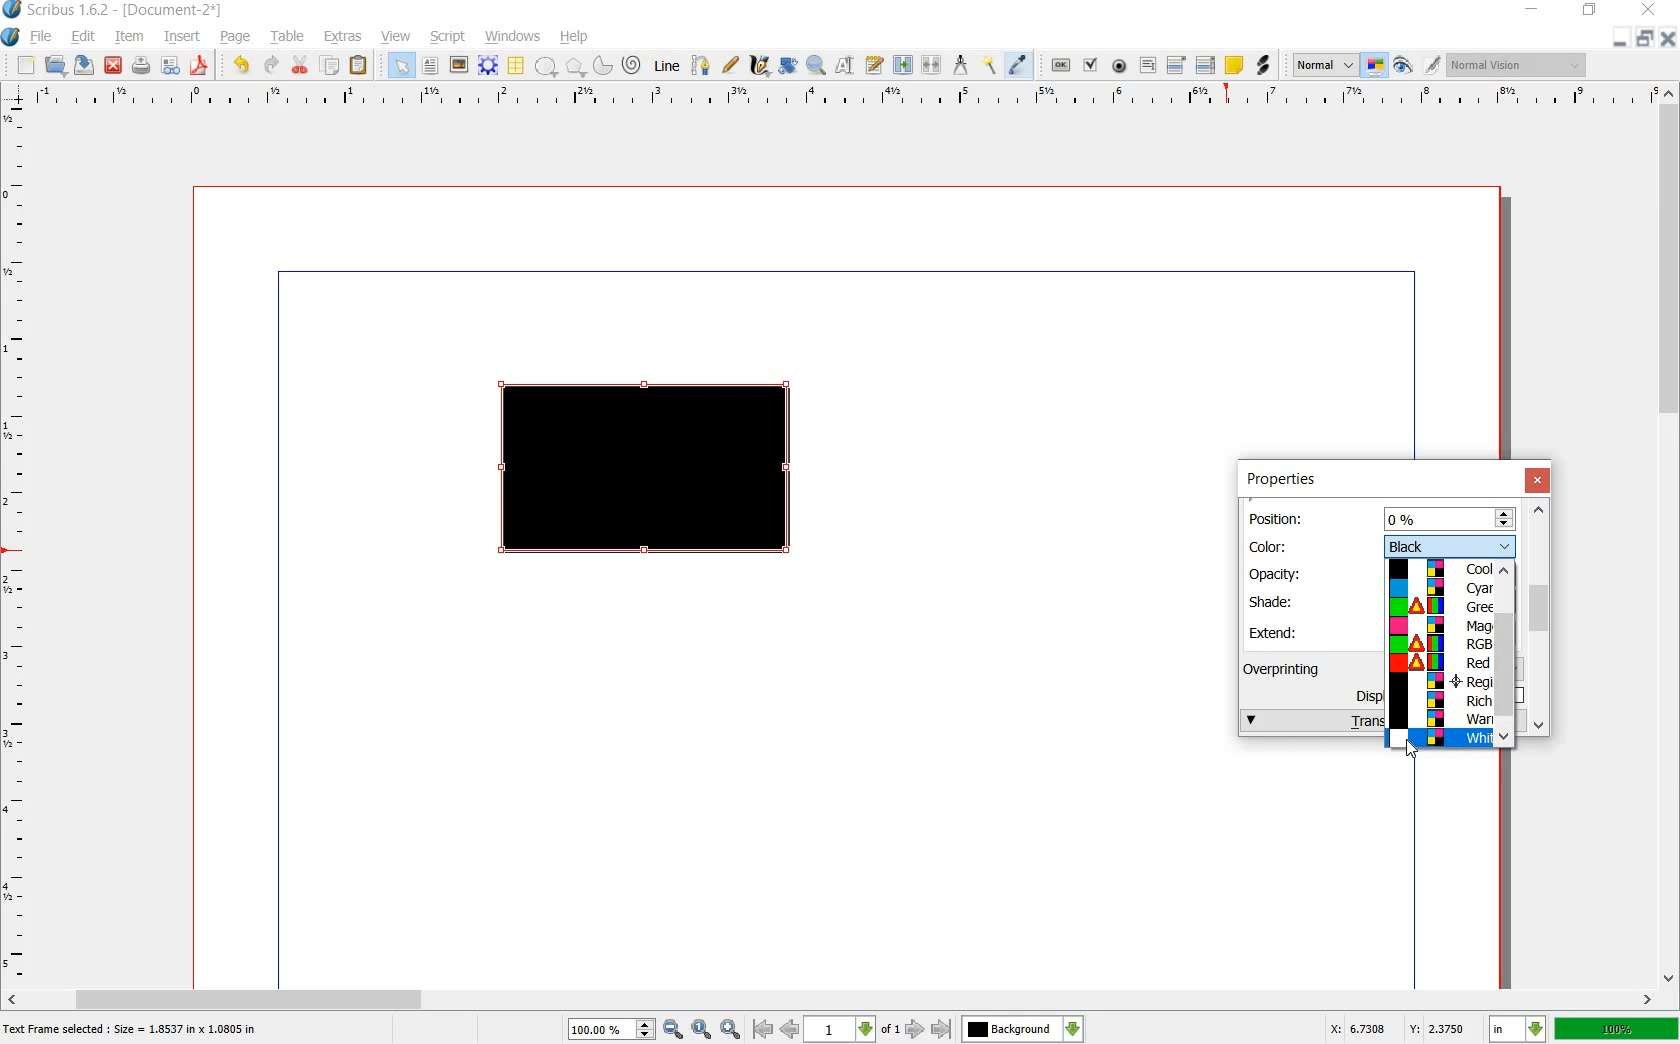 This screenshot has width=1680, height=1044. Describe the element at coordinates (1533, 10) in the screenshot. I see `minimize` at that location.